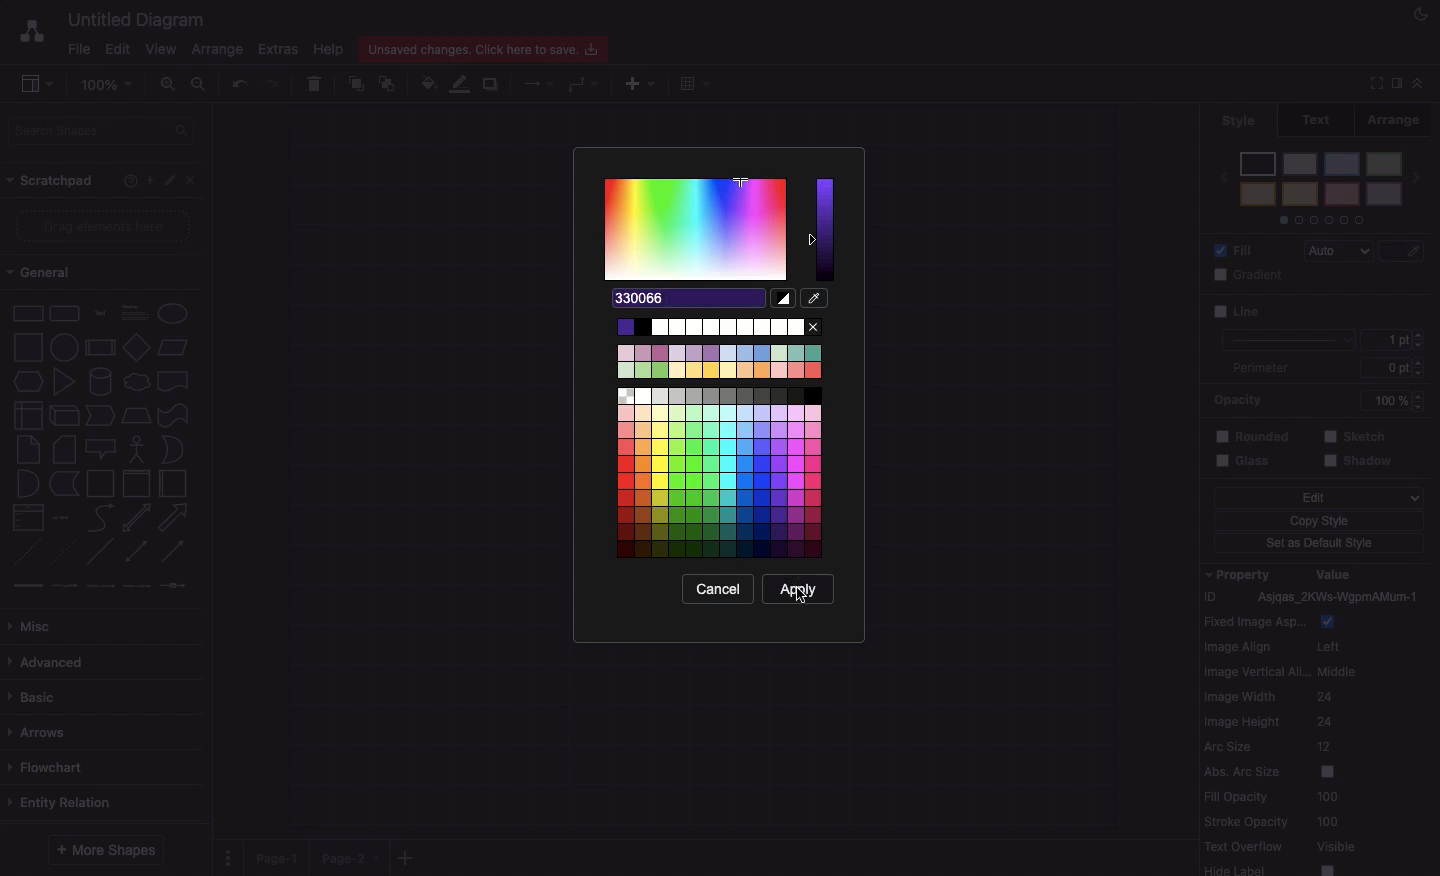 The image size is (1440, 876). What do you see at coordinates (171, 484) in the screenshot?
I see `horizontal container` at bounding box center [171, 484].